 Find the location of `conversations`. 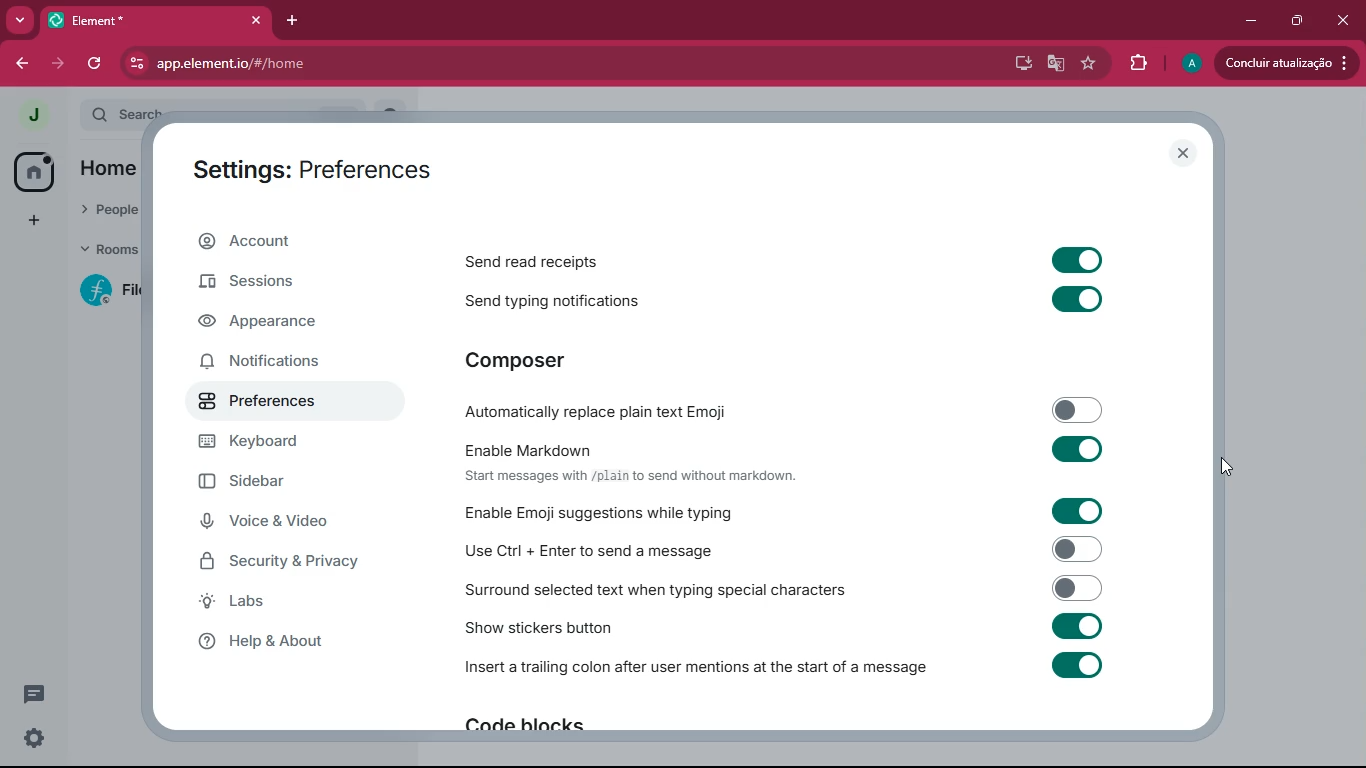

conversations is located at coordinates (31, 694).